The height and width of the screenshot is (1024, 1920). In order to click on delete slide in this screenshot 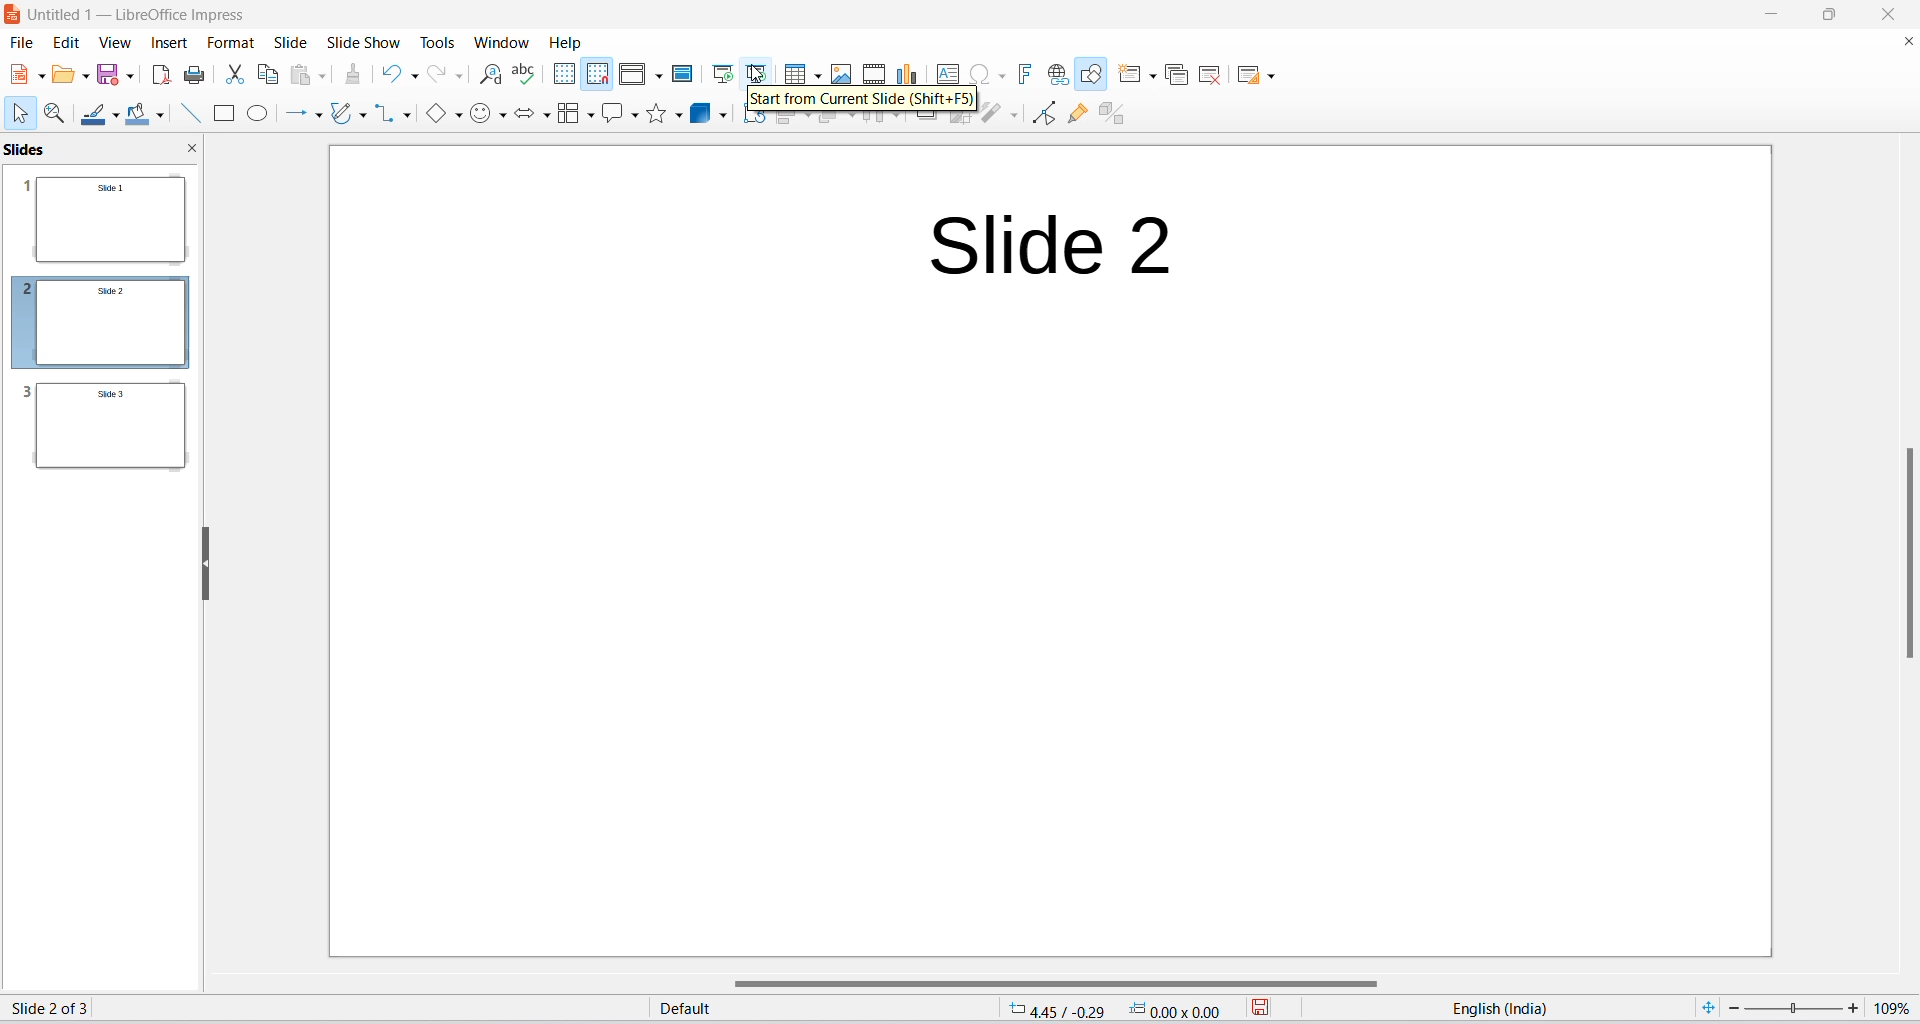, I will do `click(1211, 73)`.